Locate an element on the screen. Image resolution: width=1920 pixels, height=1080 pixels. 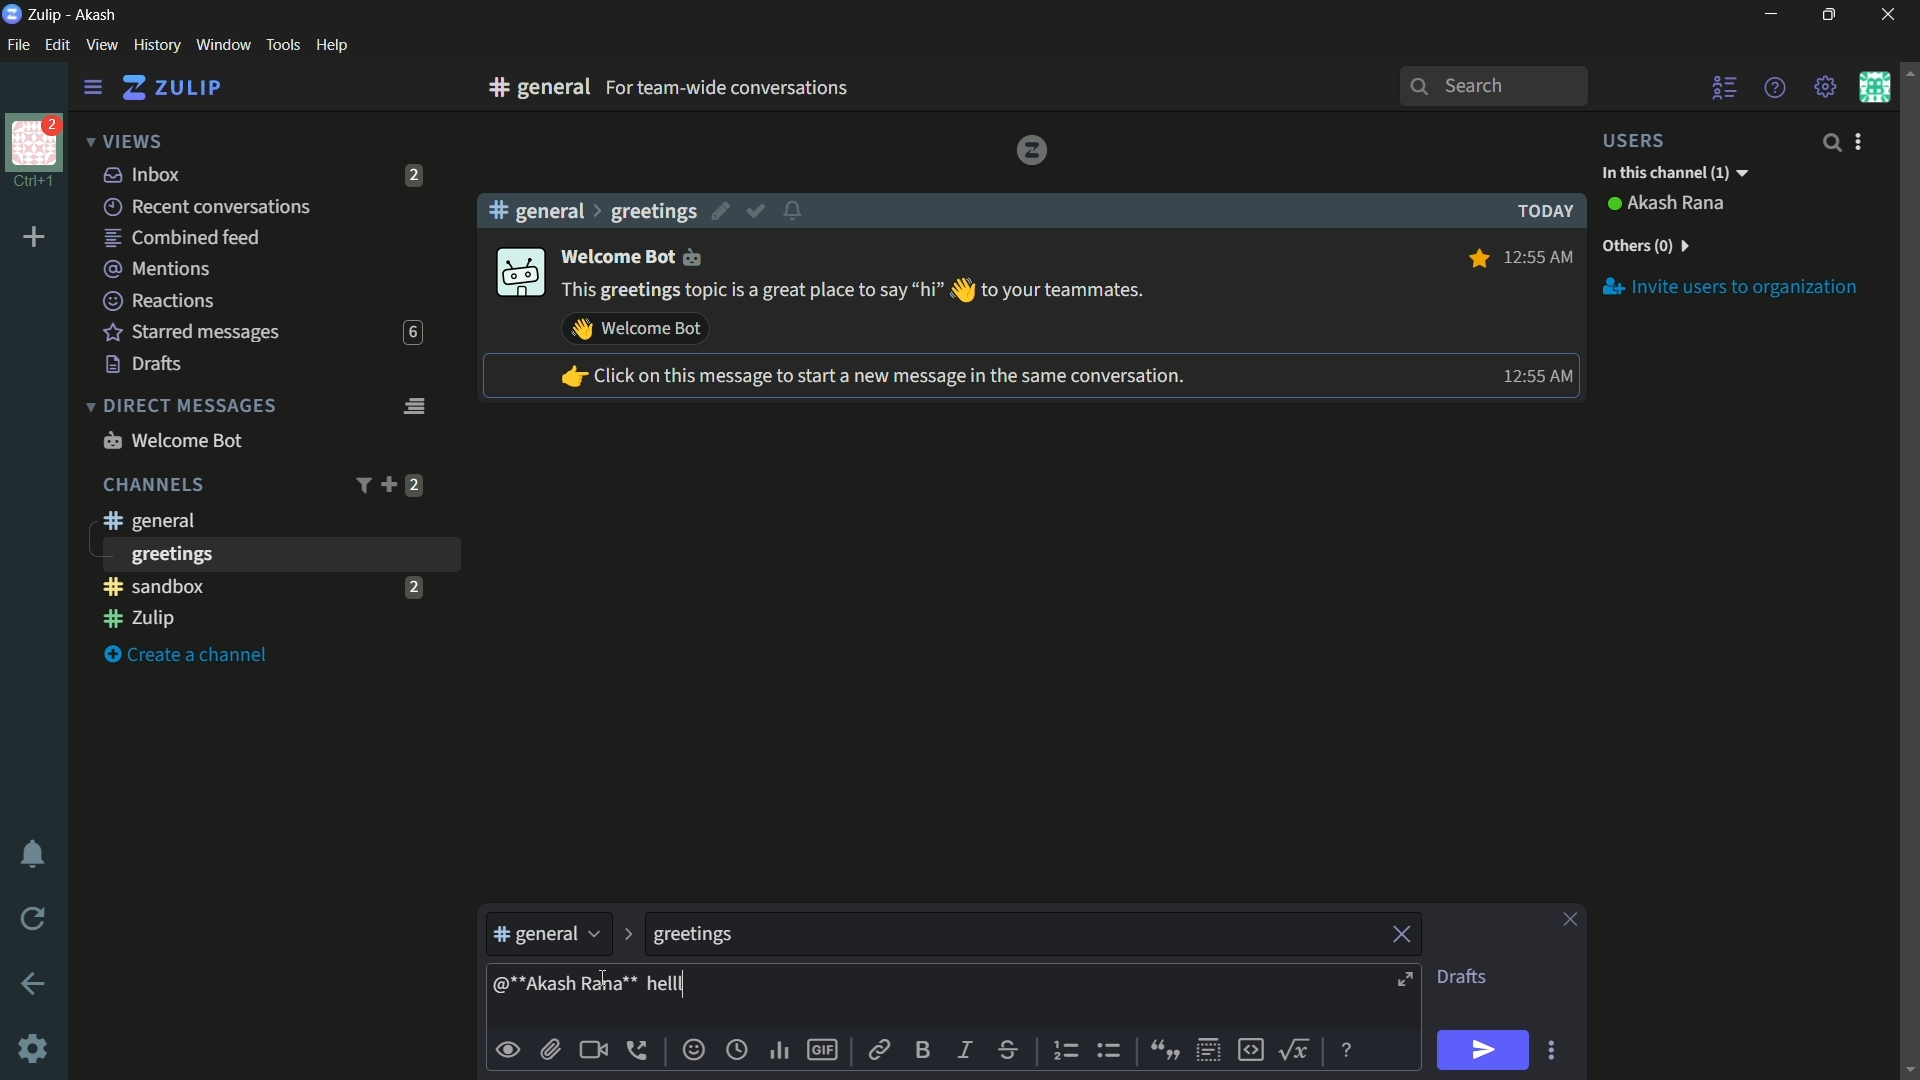
tools menu is located at coordinates (282, 45).